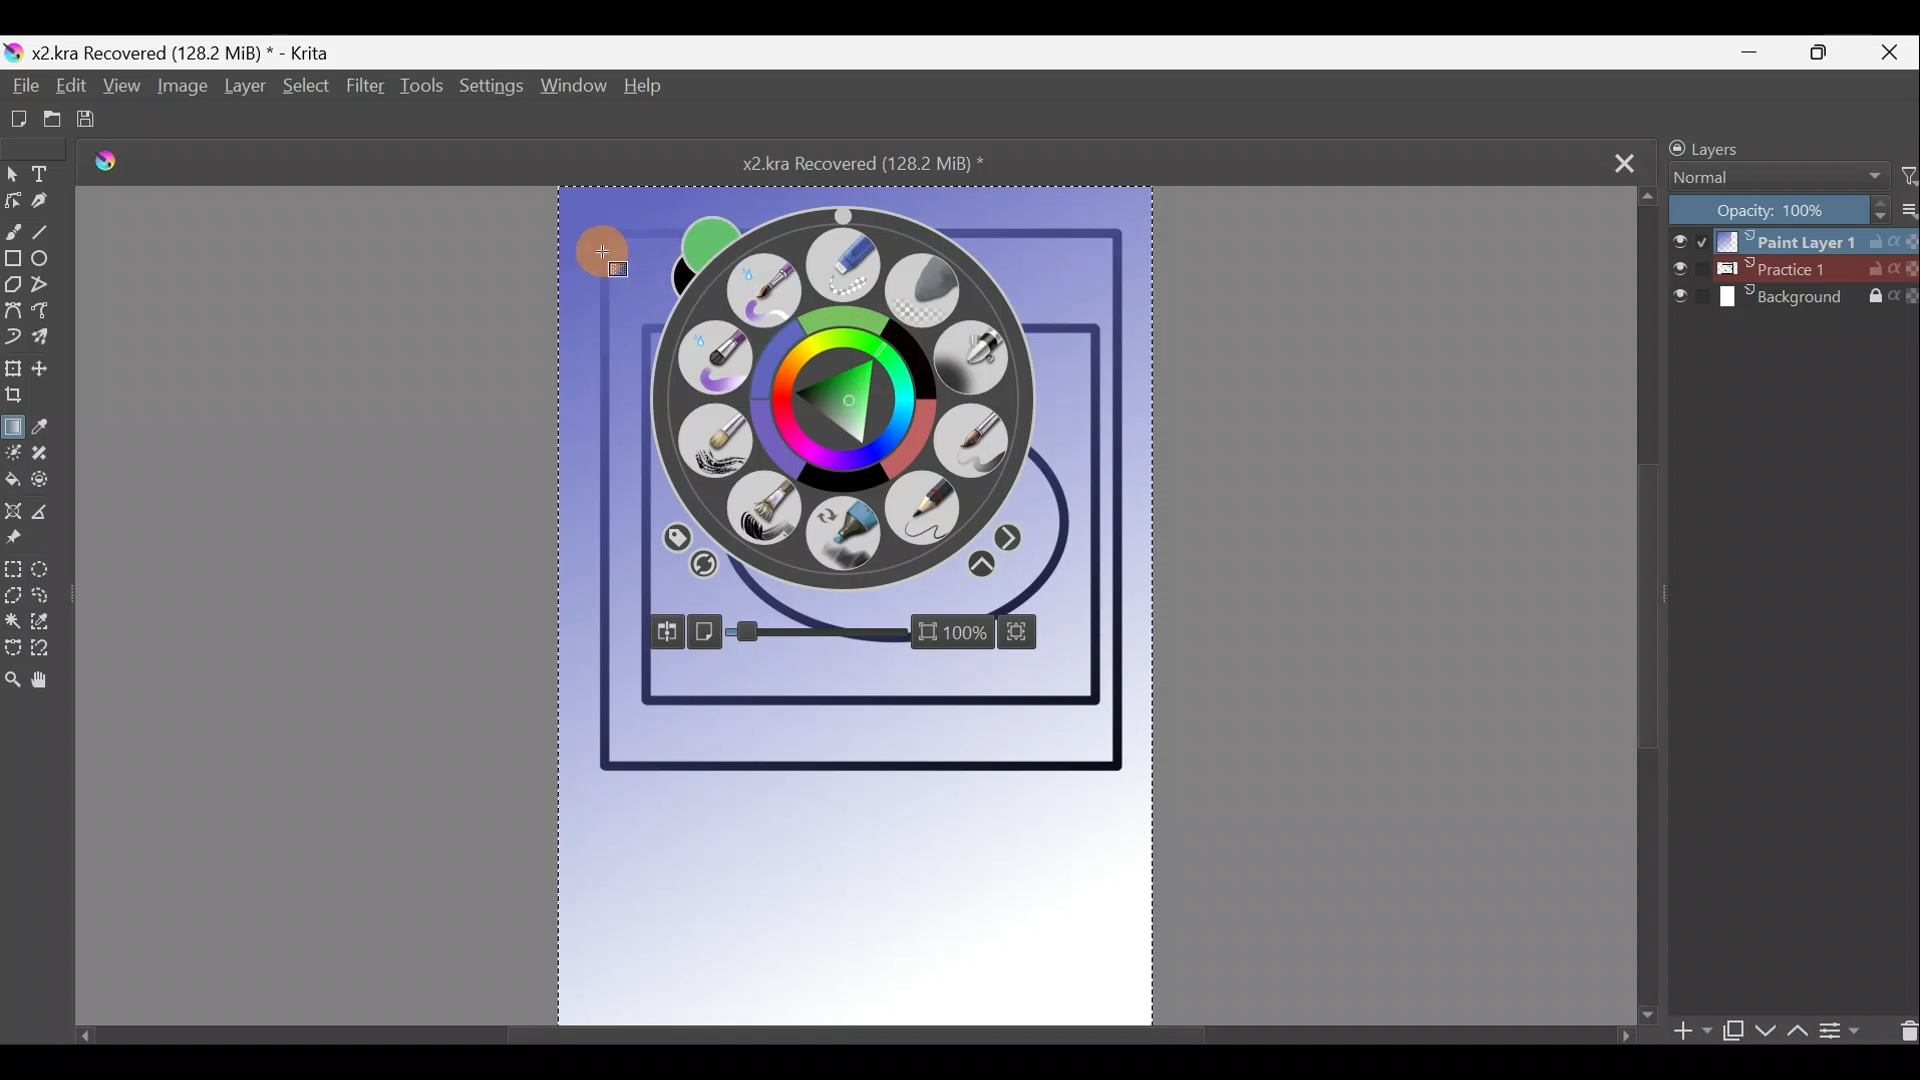  What do you see at coordinates (703, 570) in the screenshot?
I see `Clear colour history` at bounding box center [703, 570].